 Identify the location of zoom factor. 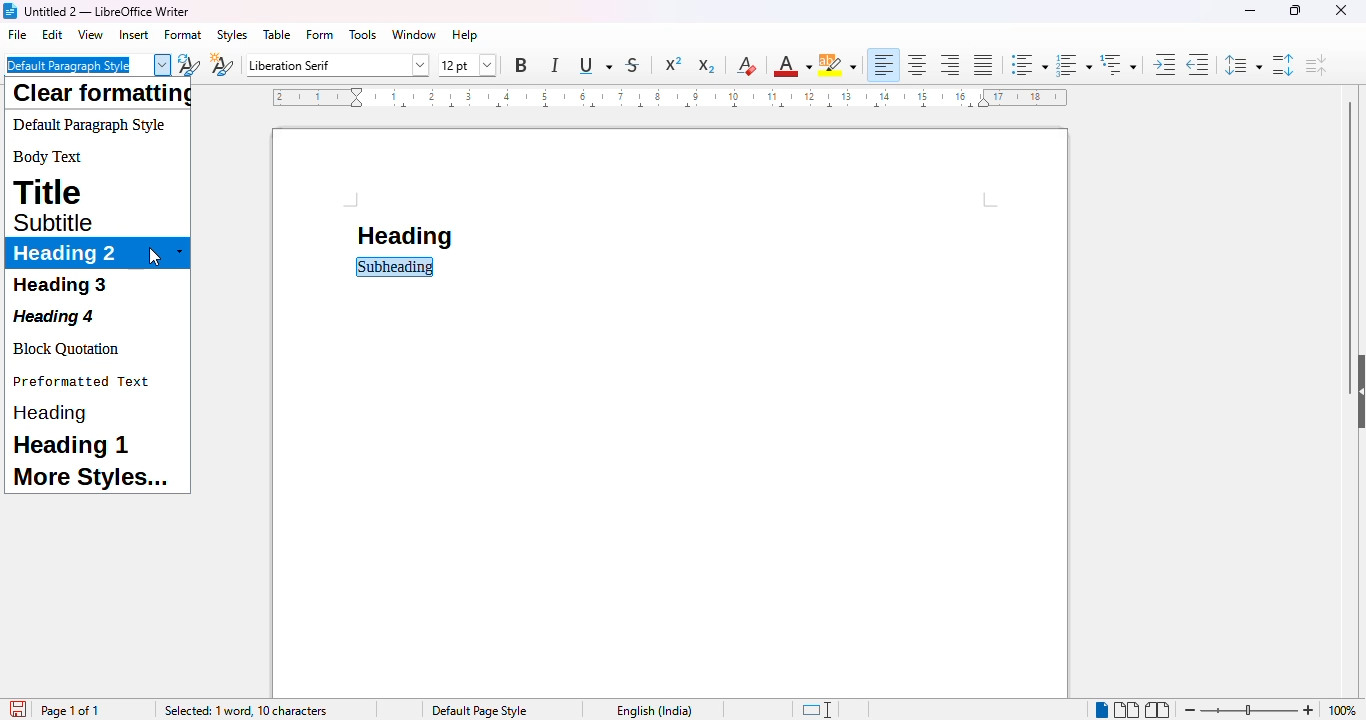
(1342, 711).